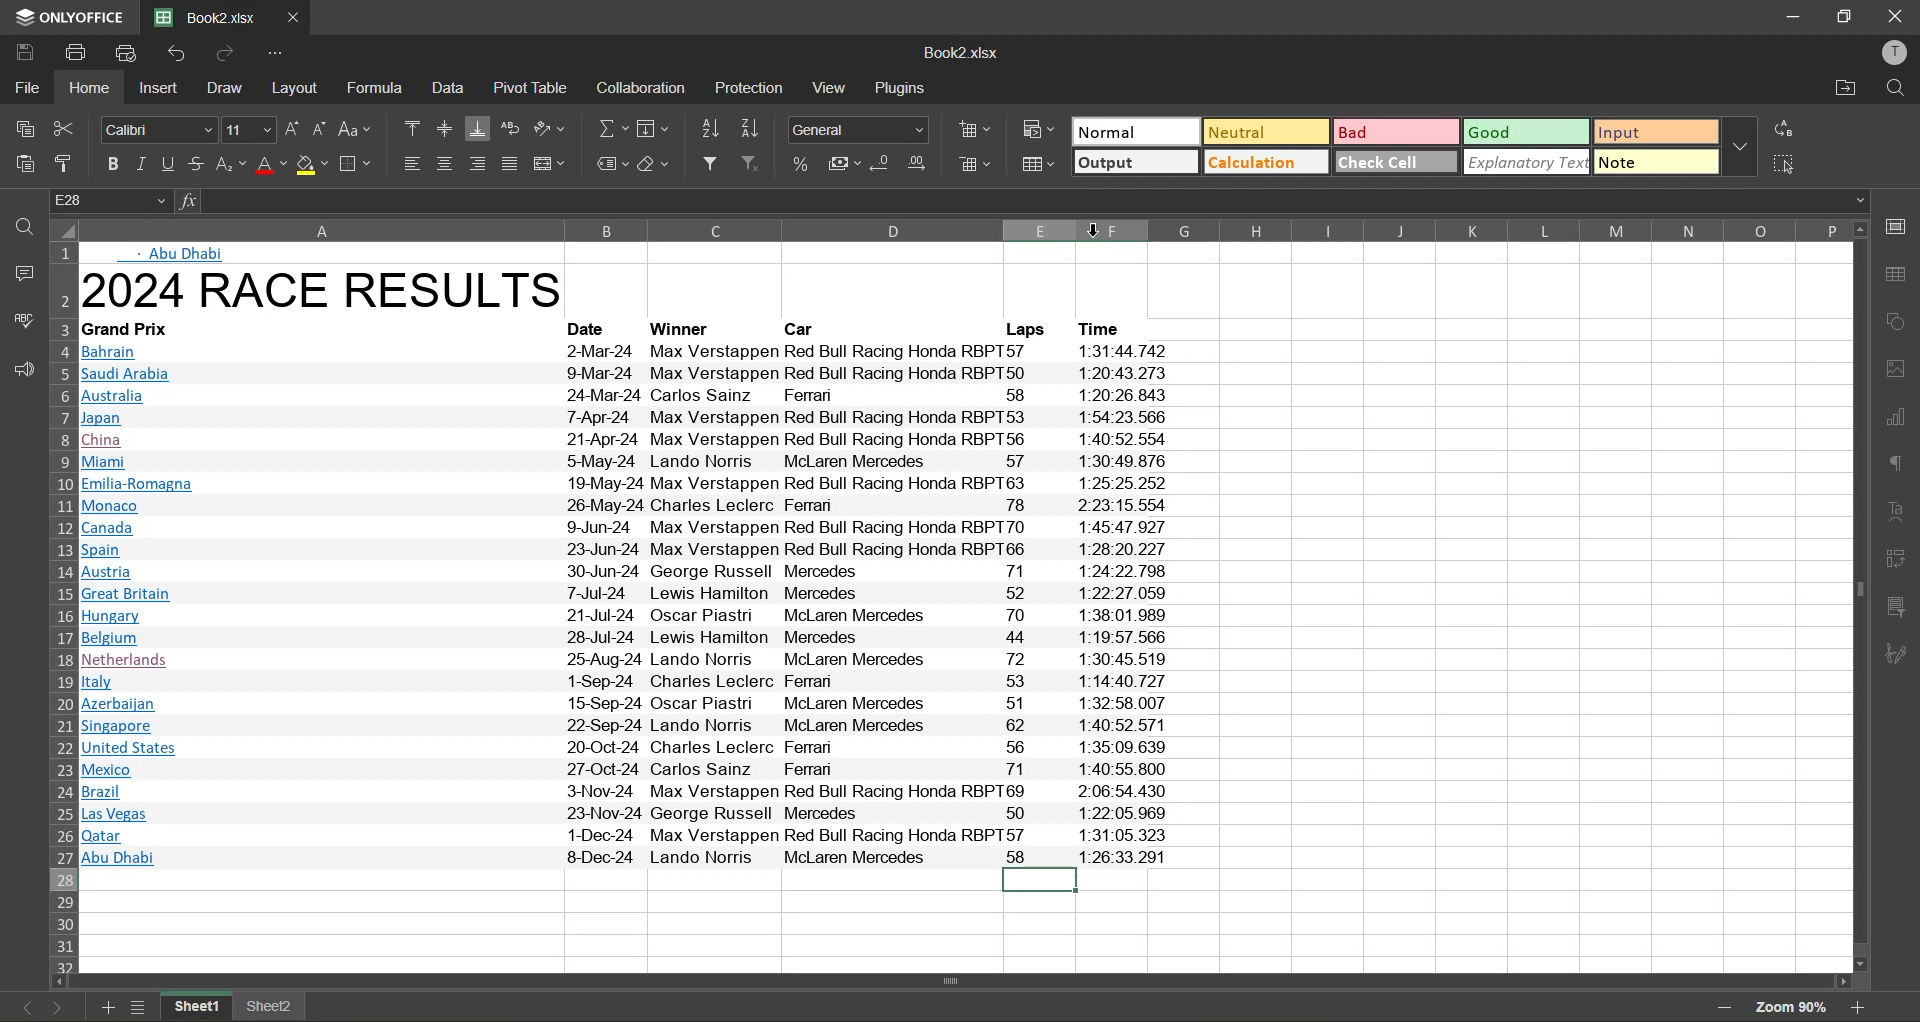  What do you see at coordinates (1862, 965) in the screenshot?
I see `move down` at bounding box center [1862, 965].